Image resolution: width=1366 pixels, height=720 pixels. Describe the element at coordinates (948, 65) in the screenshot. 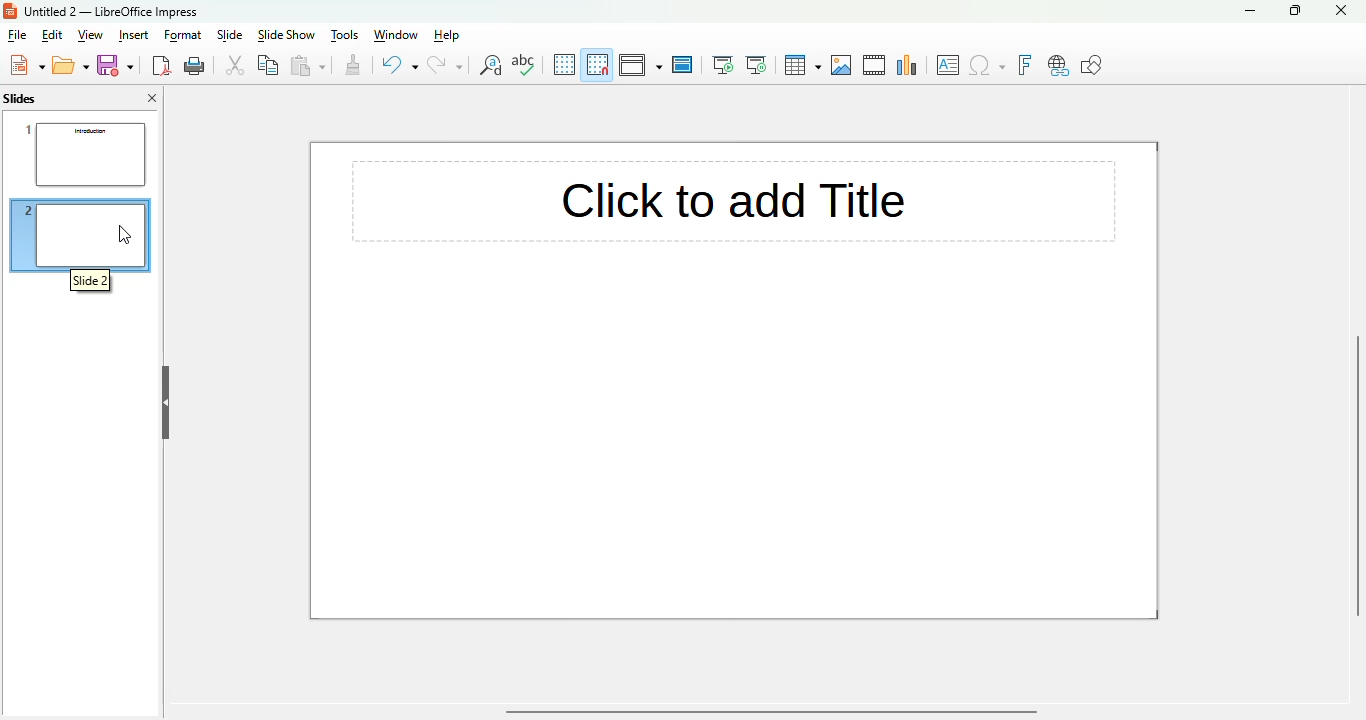

I see `insert textbox` at that location.